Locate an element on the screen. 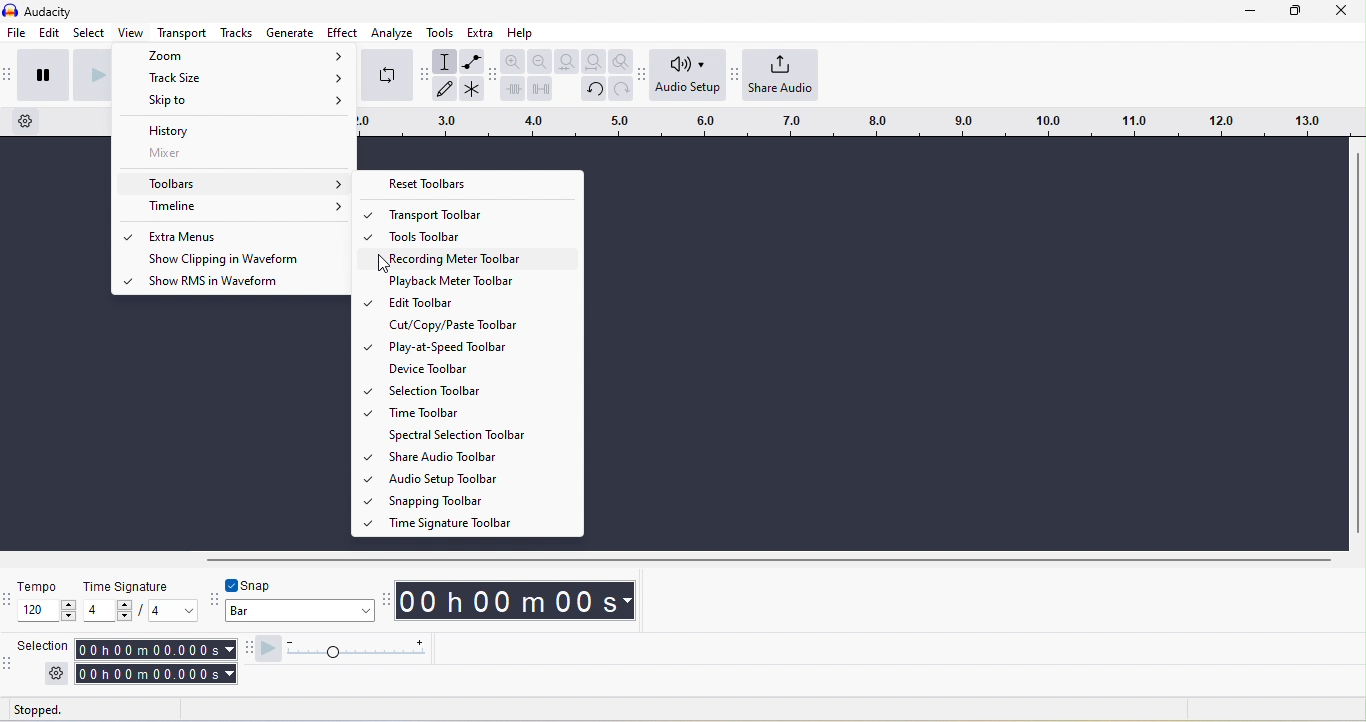 The image size is (1366, 722). multi-tool is located at coordinates (472, 89).